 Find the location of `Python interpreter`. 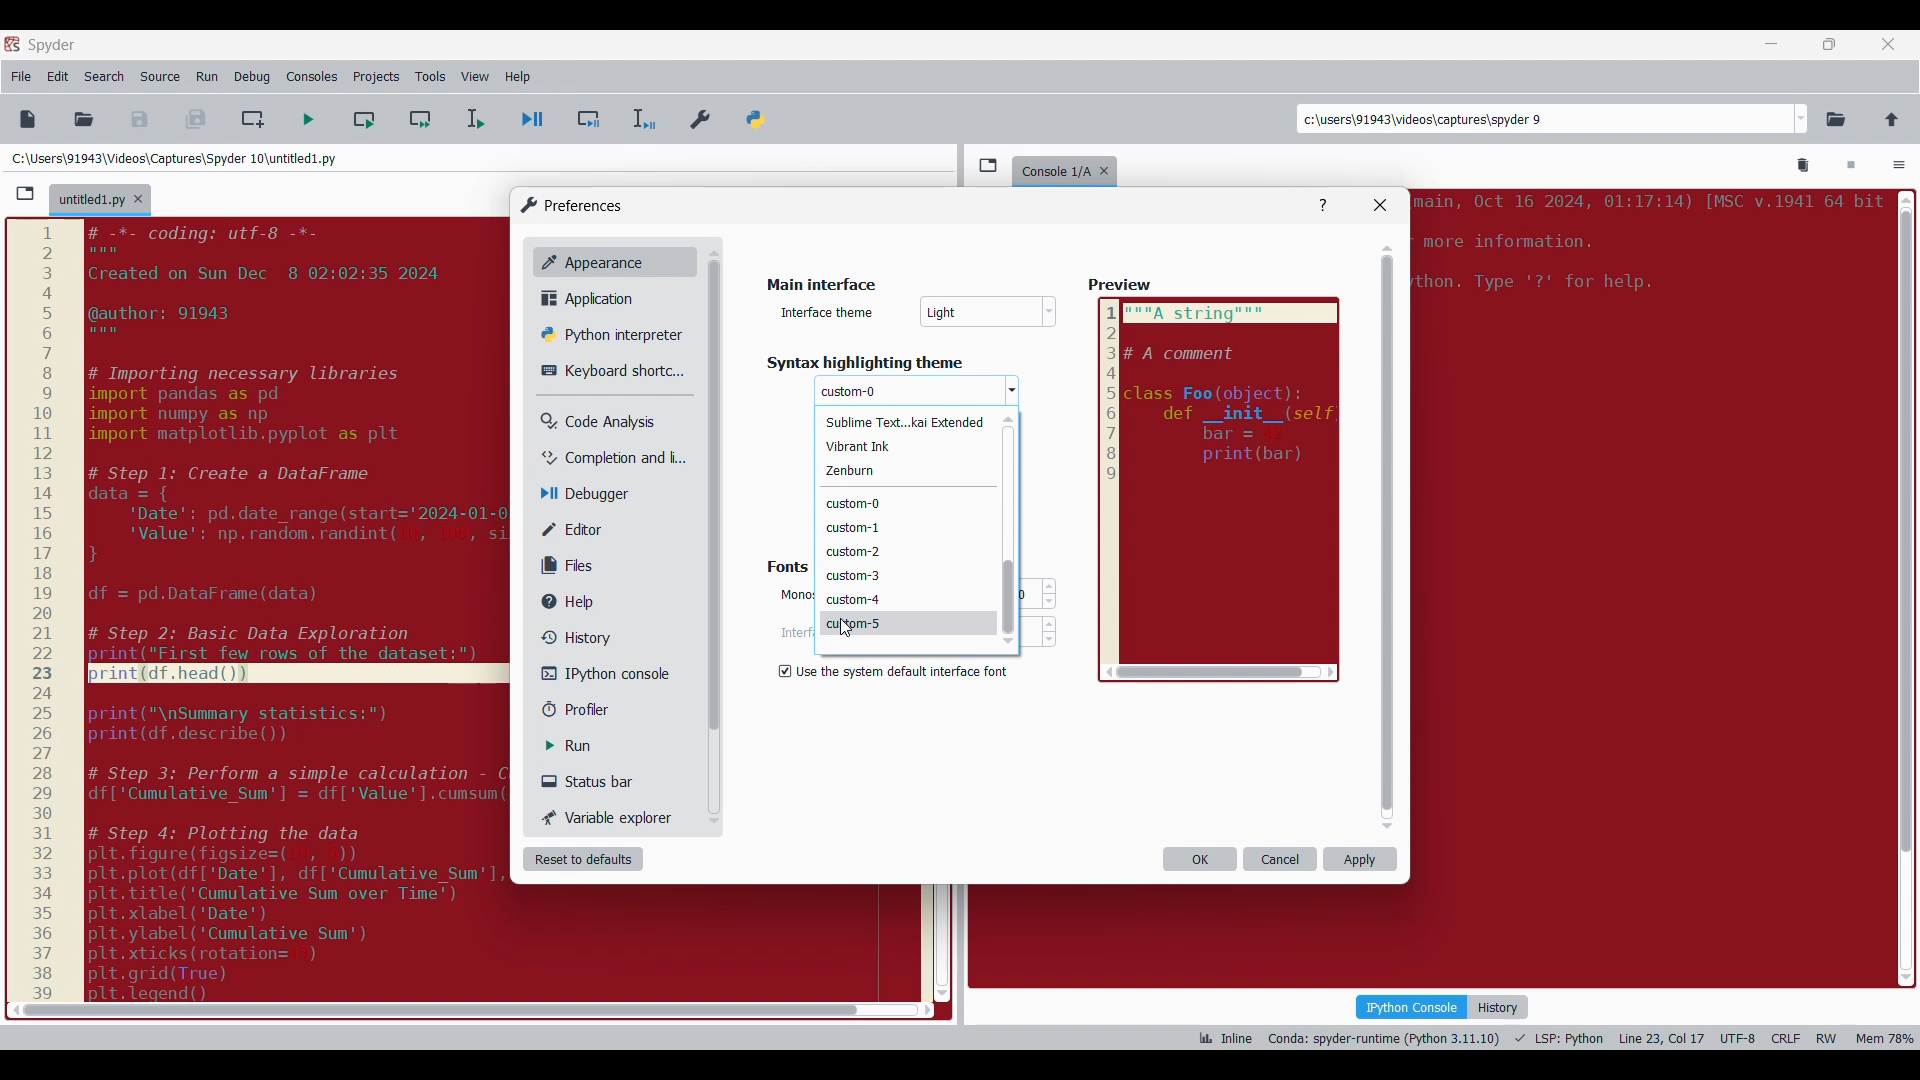

Python interpreter is located at coordinates (606, 334).